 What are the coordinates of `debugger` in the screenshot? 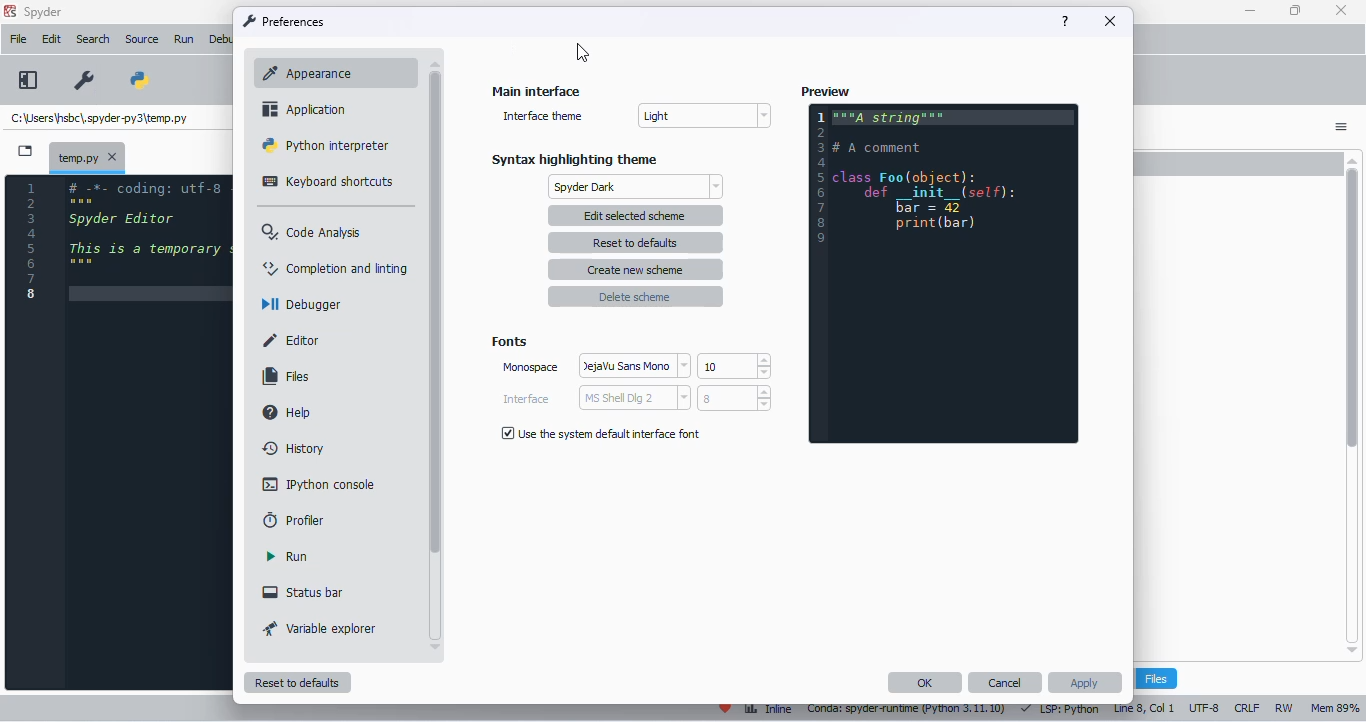 It's located at (300, 303).